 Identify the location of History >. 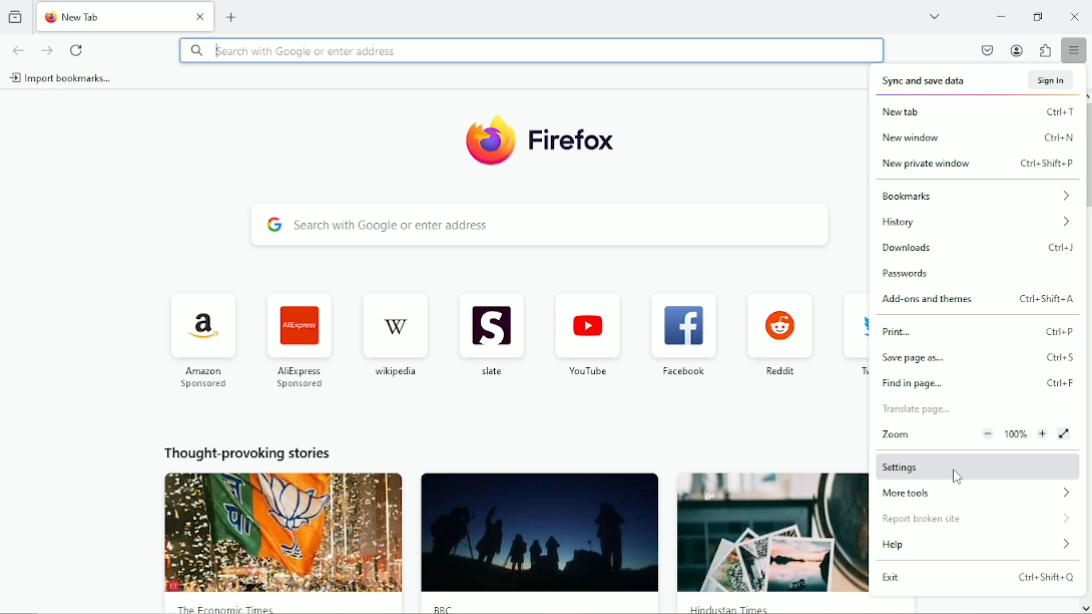
(977, 221).